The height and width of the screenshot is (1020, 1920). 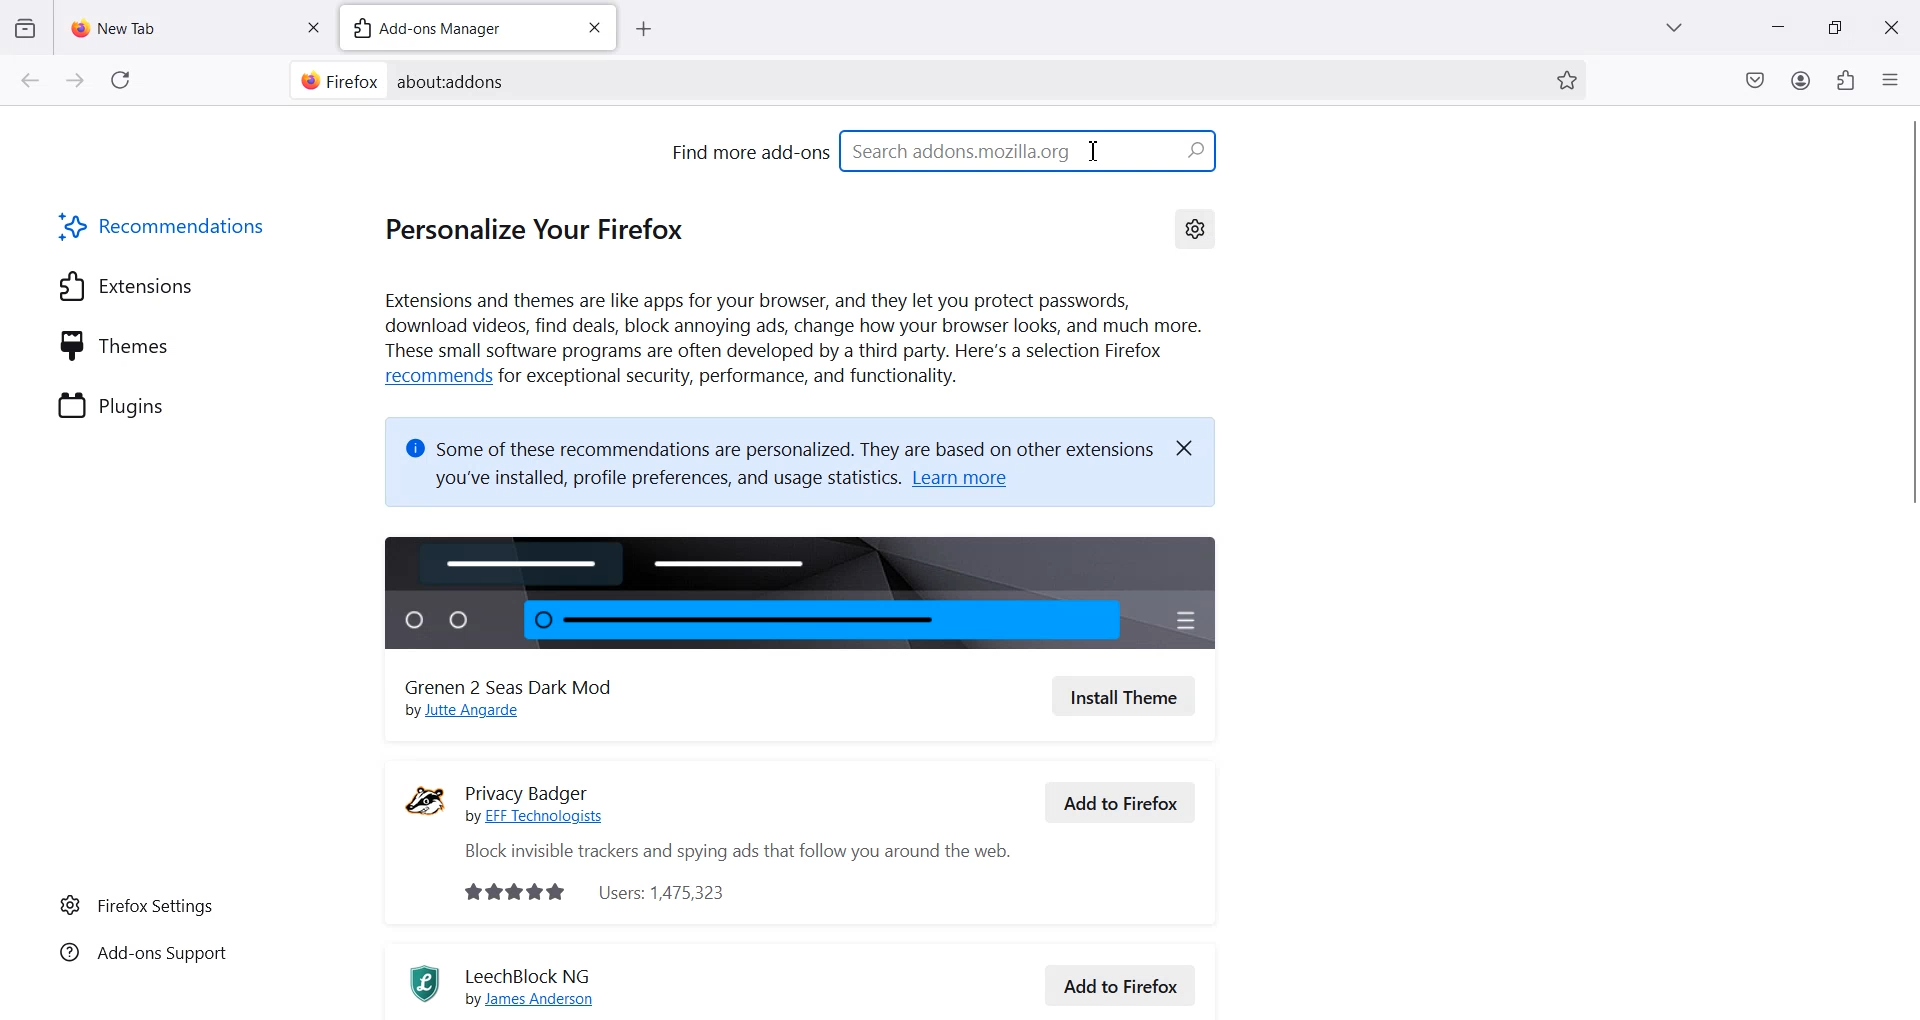 I want to click on Go forward to one page, so click(x=74, y=79).